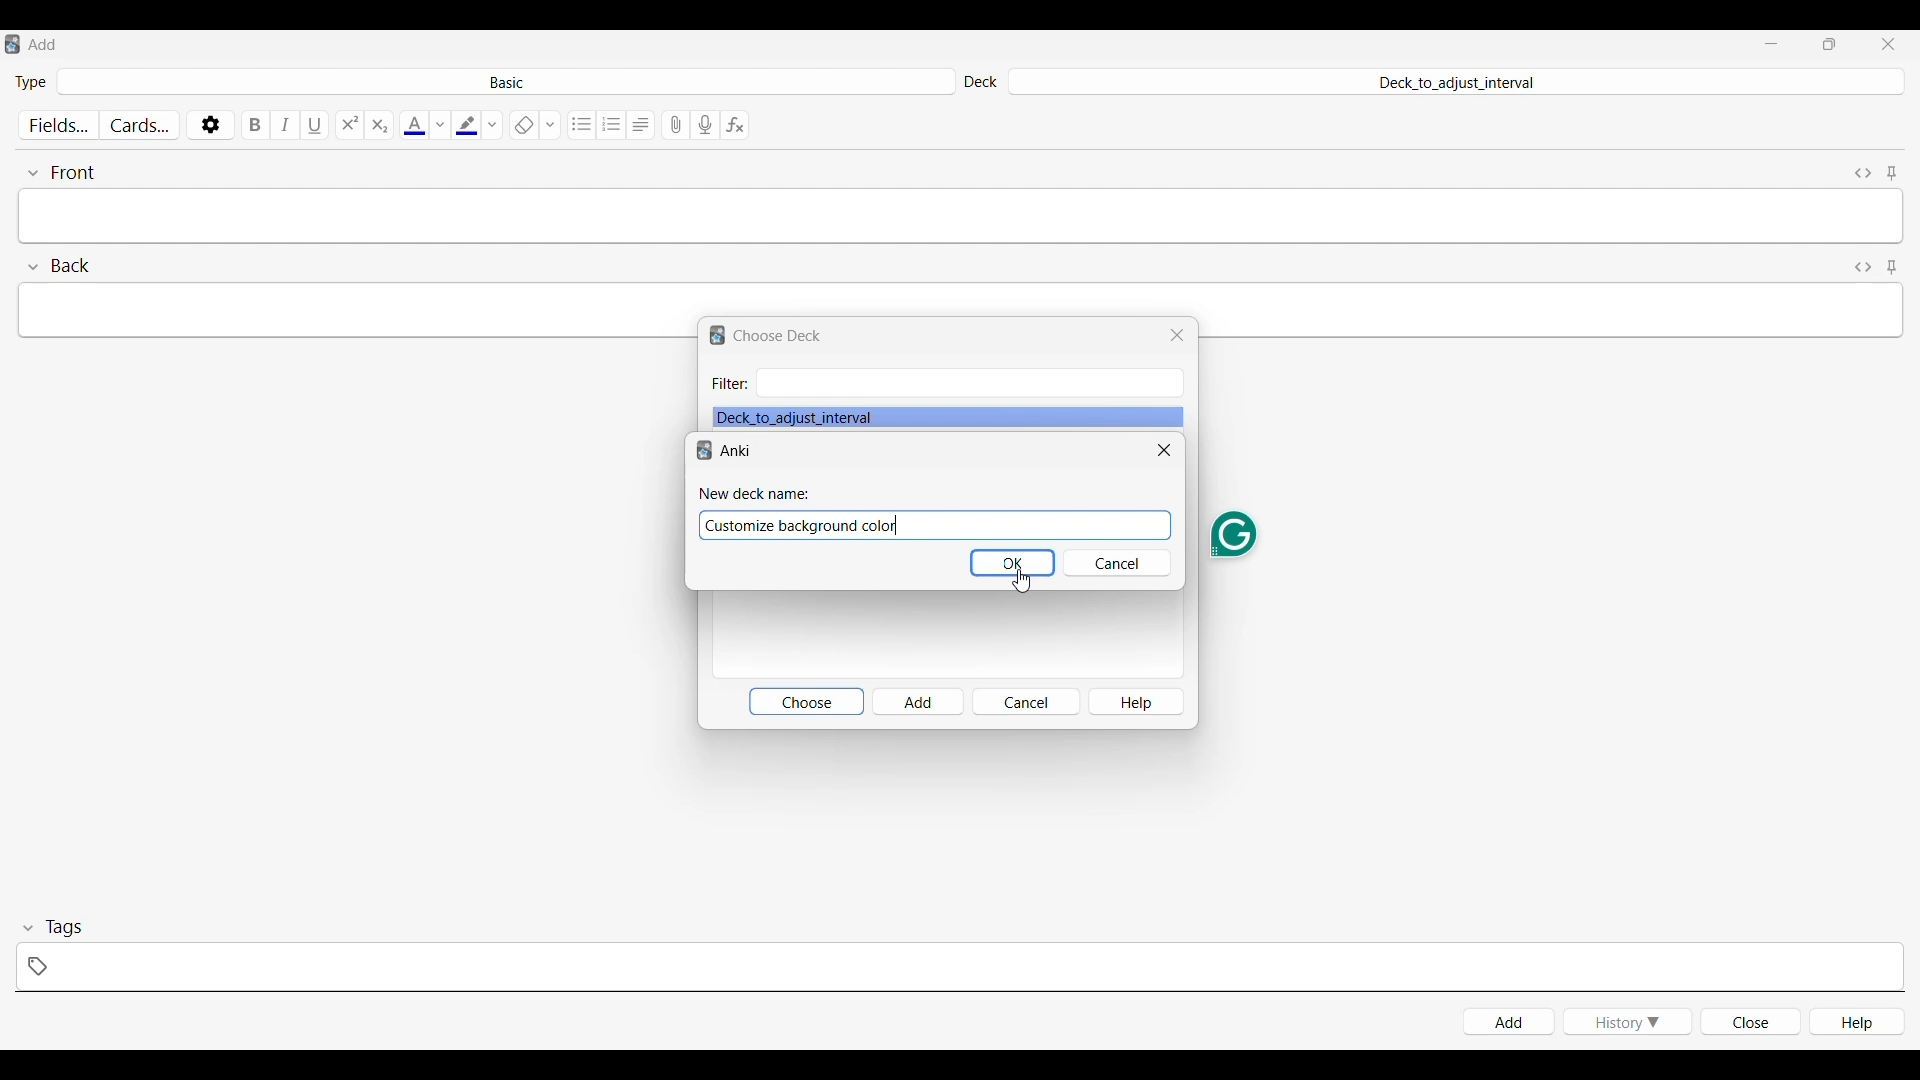 The width and height of the screenshot is (1920, 1080). I want to click on Selected highlight color, so click(466, 124).